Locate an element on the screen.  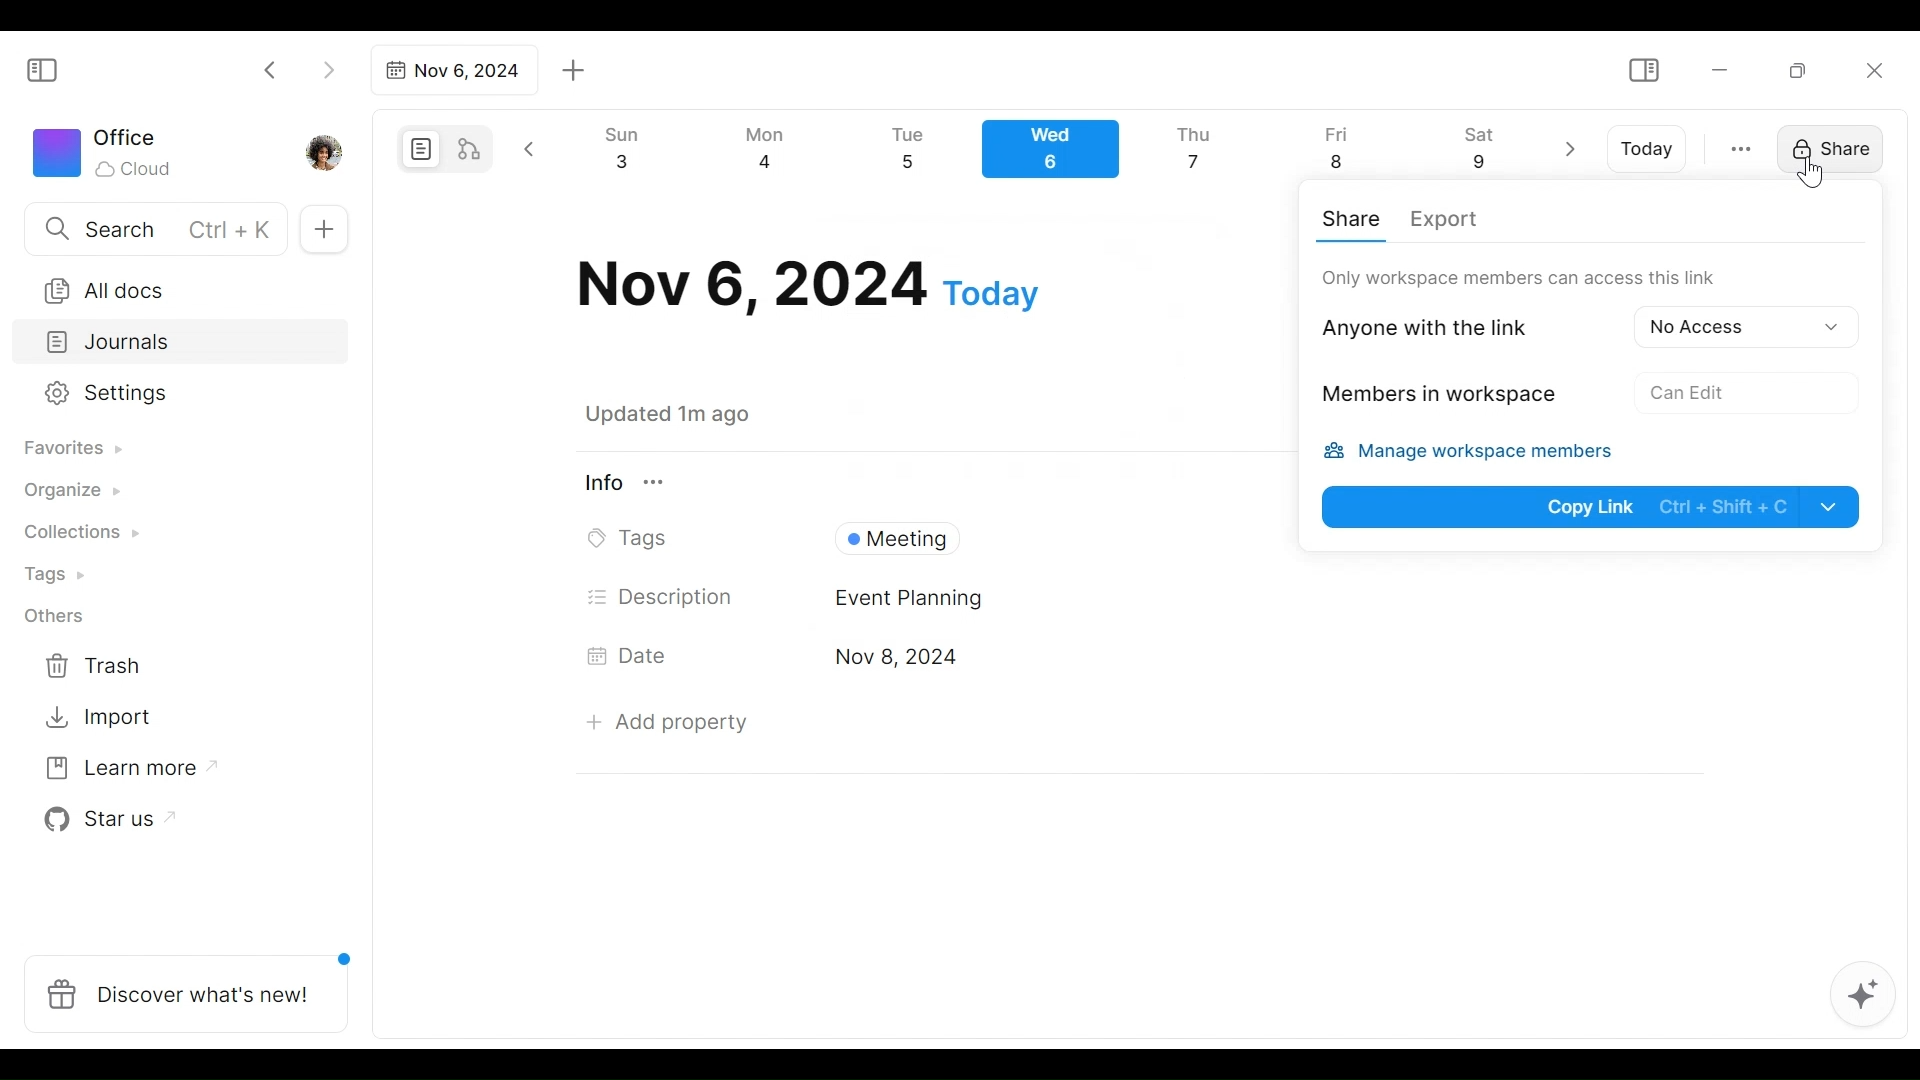
Calendar is located at coordinates (1059, 154).